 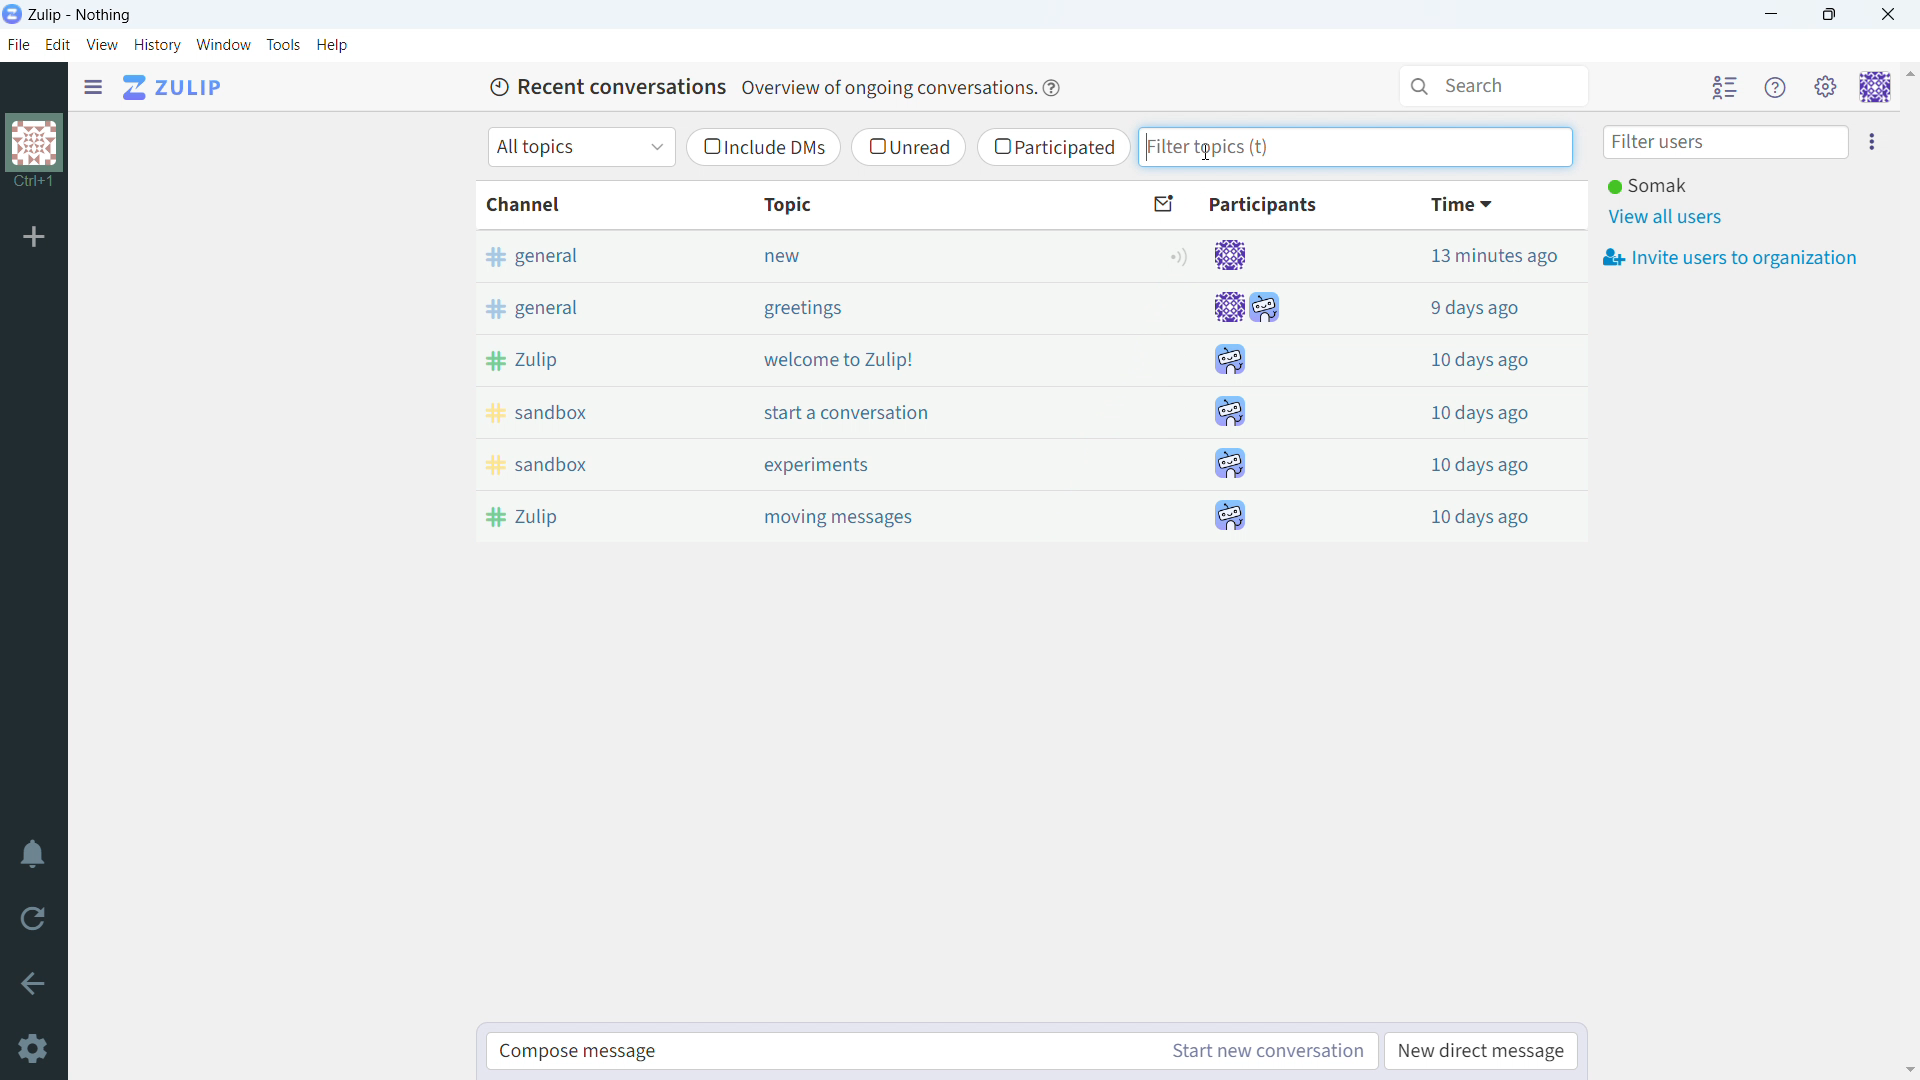 What do you see at coordinates (1908, 73) in the screenshot?
I see `scroll up` at bounding box center [1908, 73].